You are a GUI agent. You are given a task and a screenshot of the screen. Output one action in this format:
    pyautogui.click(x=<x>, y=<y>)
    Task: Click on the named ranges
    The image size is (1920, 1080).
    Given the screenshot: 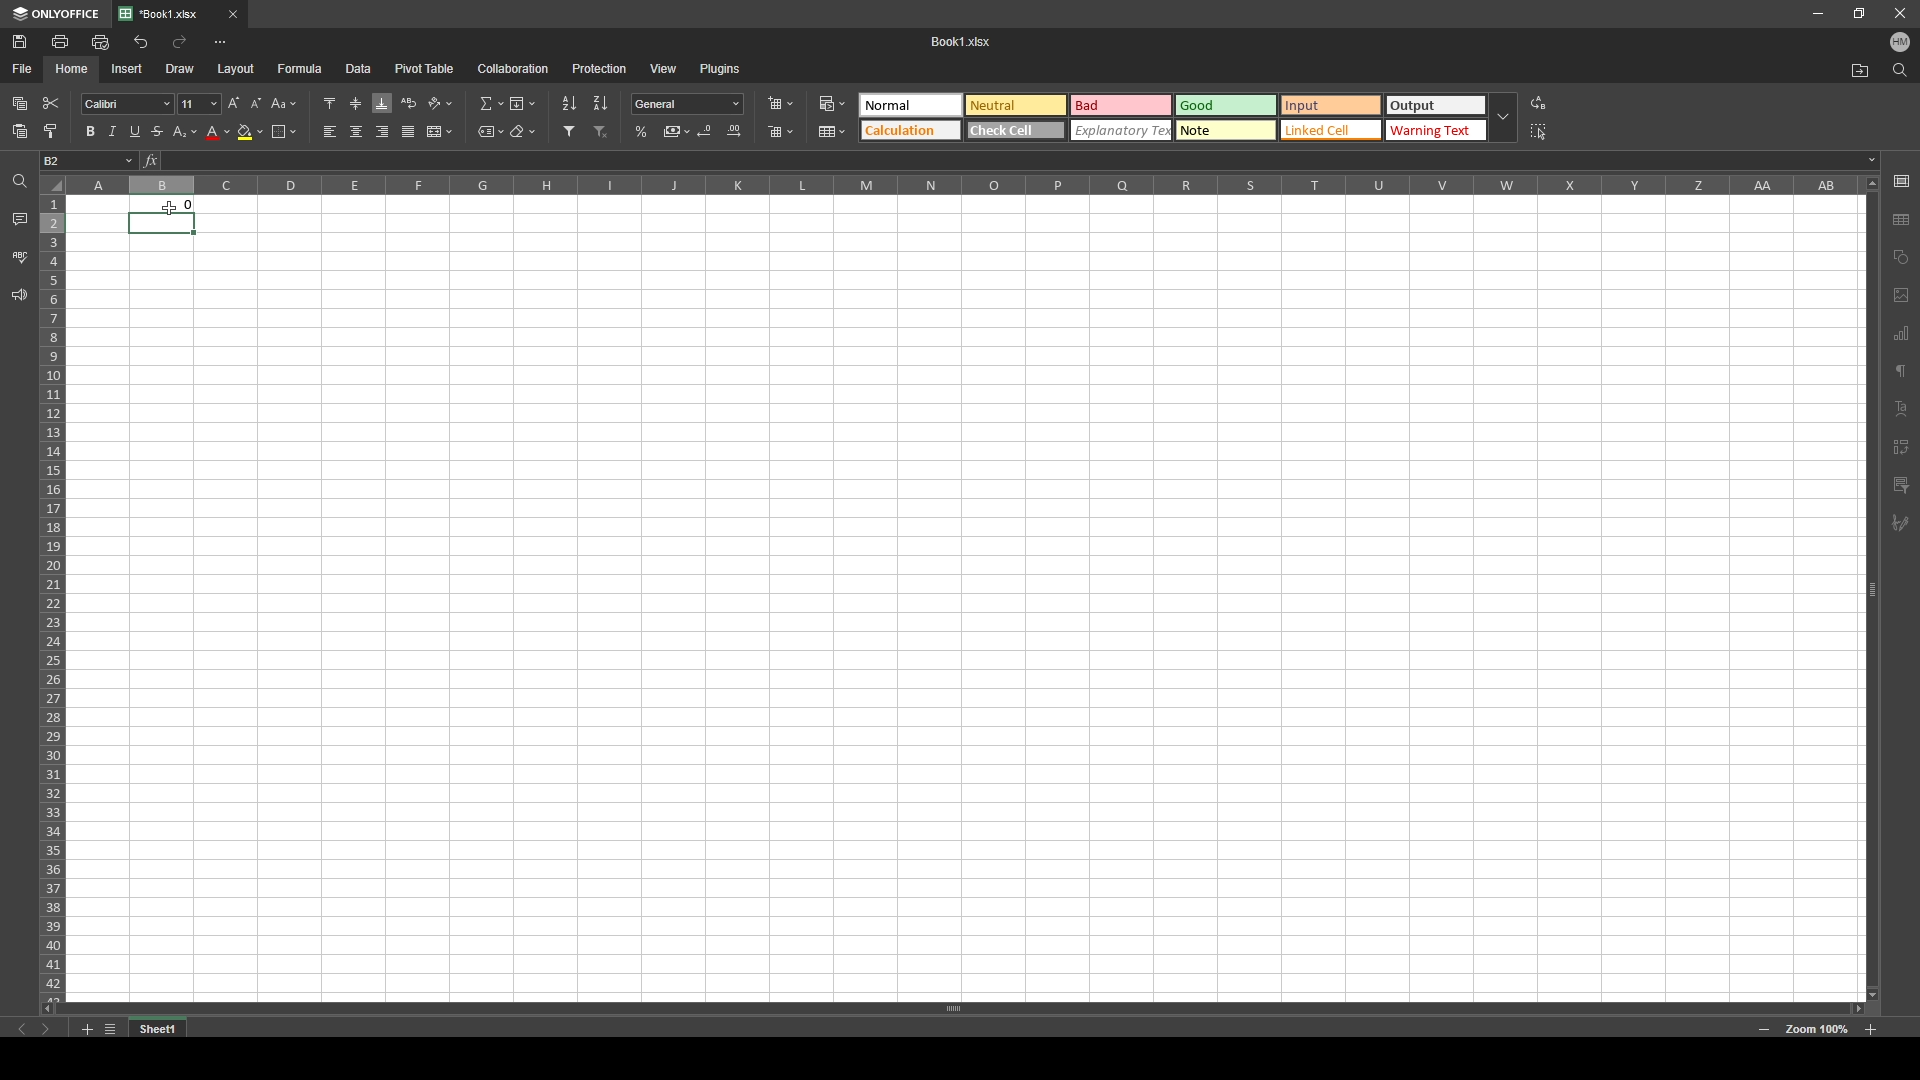 What is the action you would take?
    pyautogui.click(x=491, y=130)
    